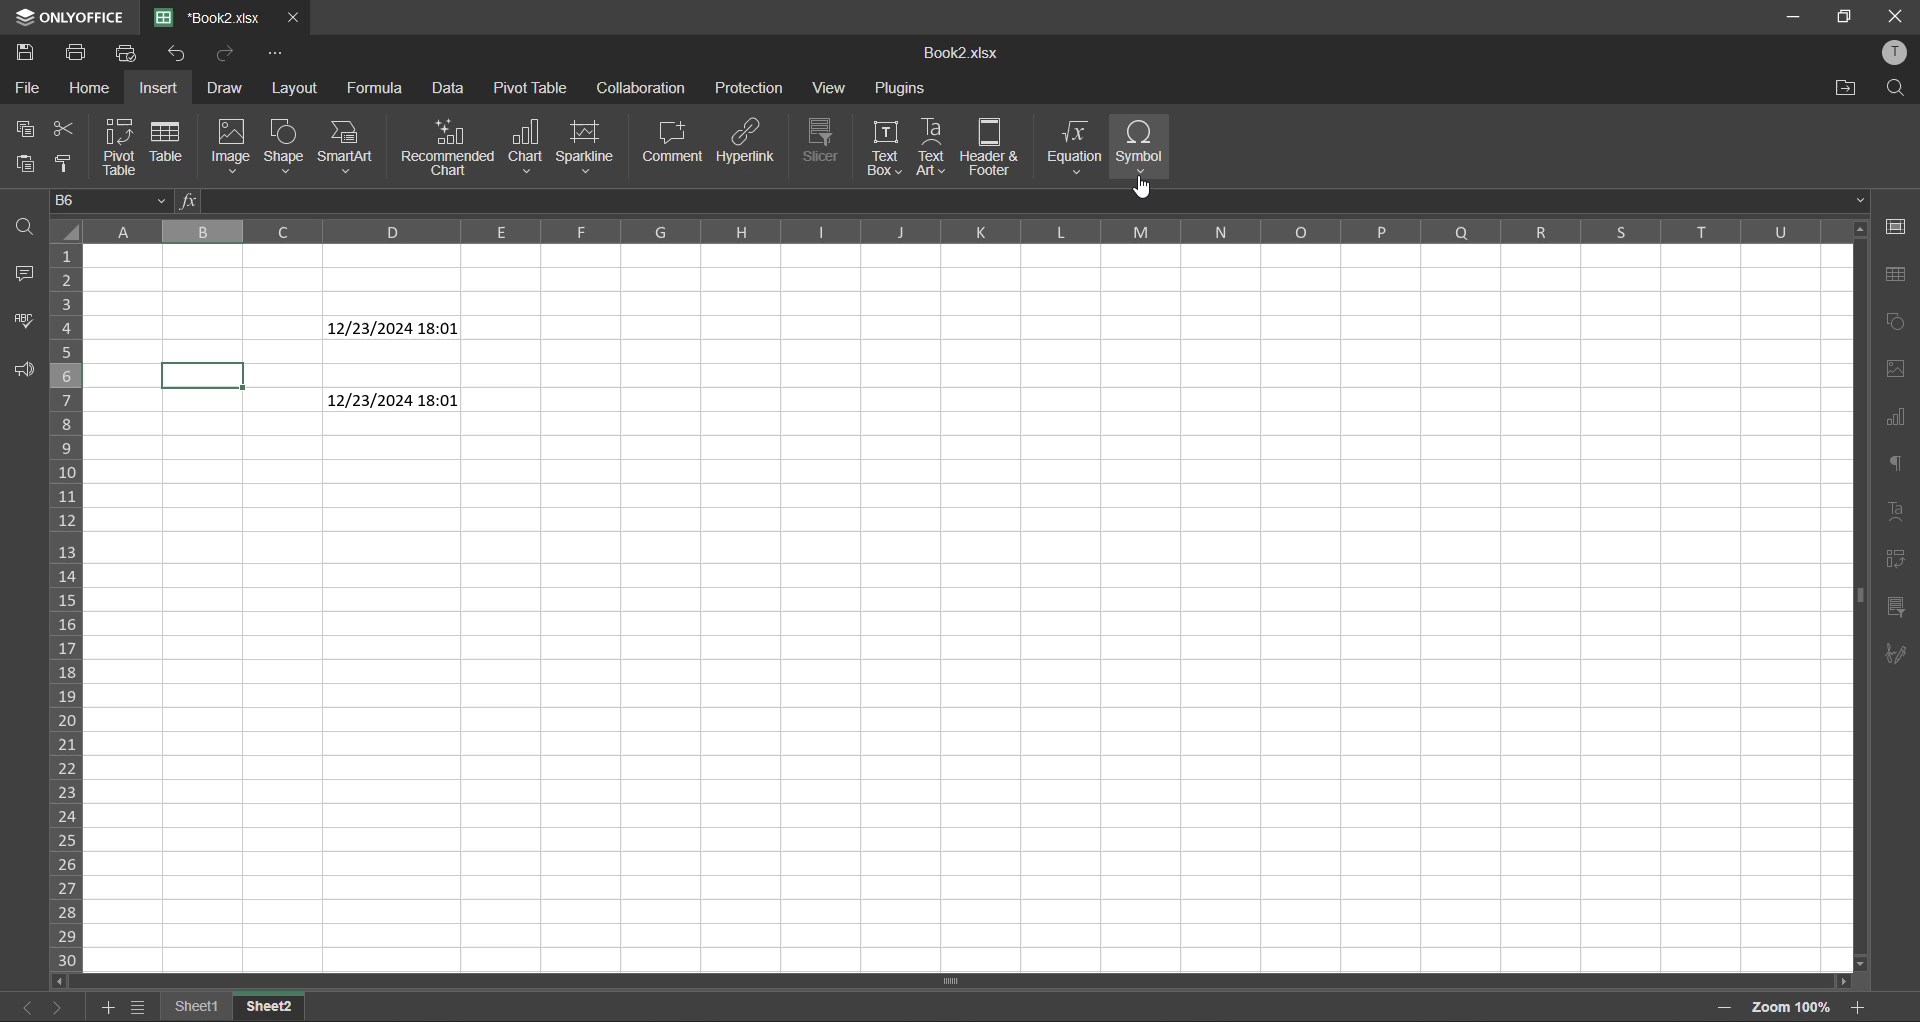 This screenshot has height=1022, width=1920. What do you see at coordinates (1844, 17) in the screenshot?
I see `maximize` at bounding box center [1844, 17].